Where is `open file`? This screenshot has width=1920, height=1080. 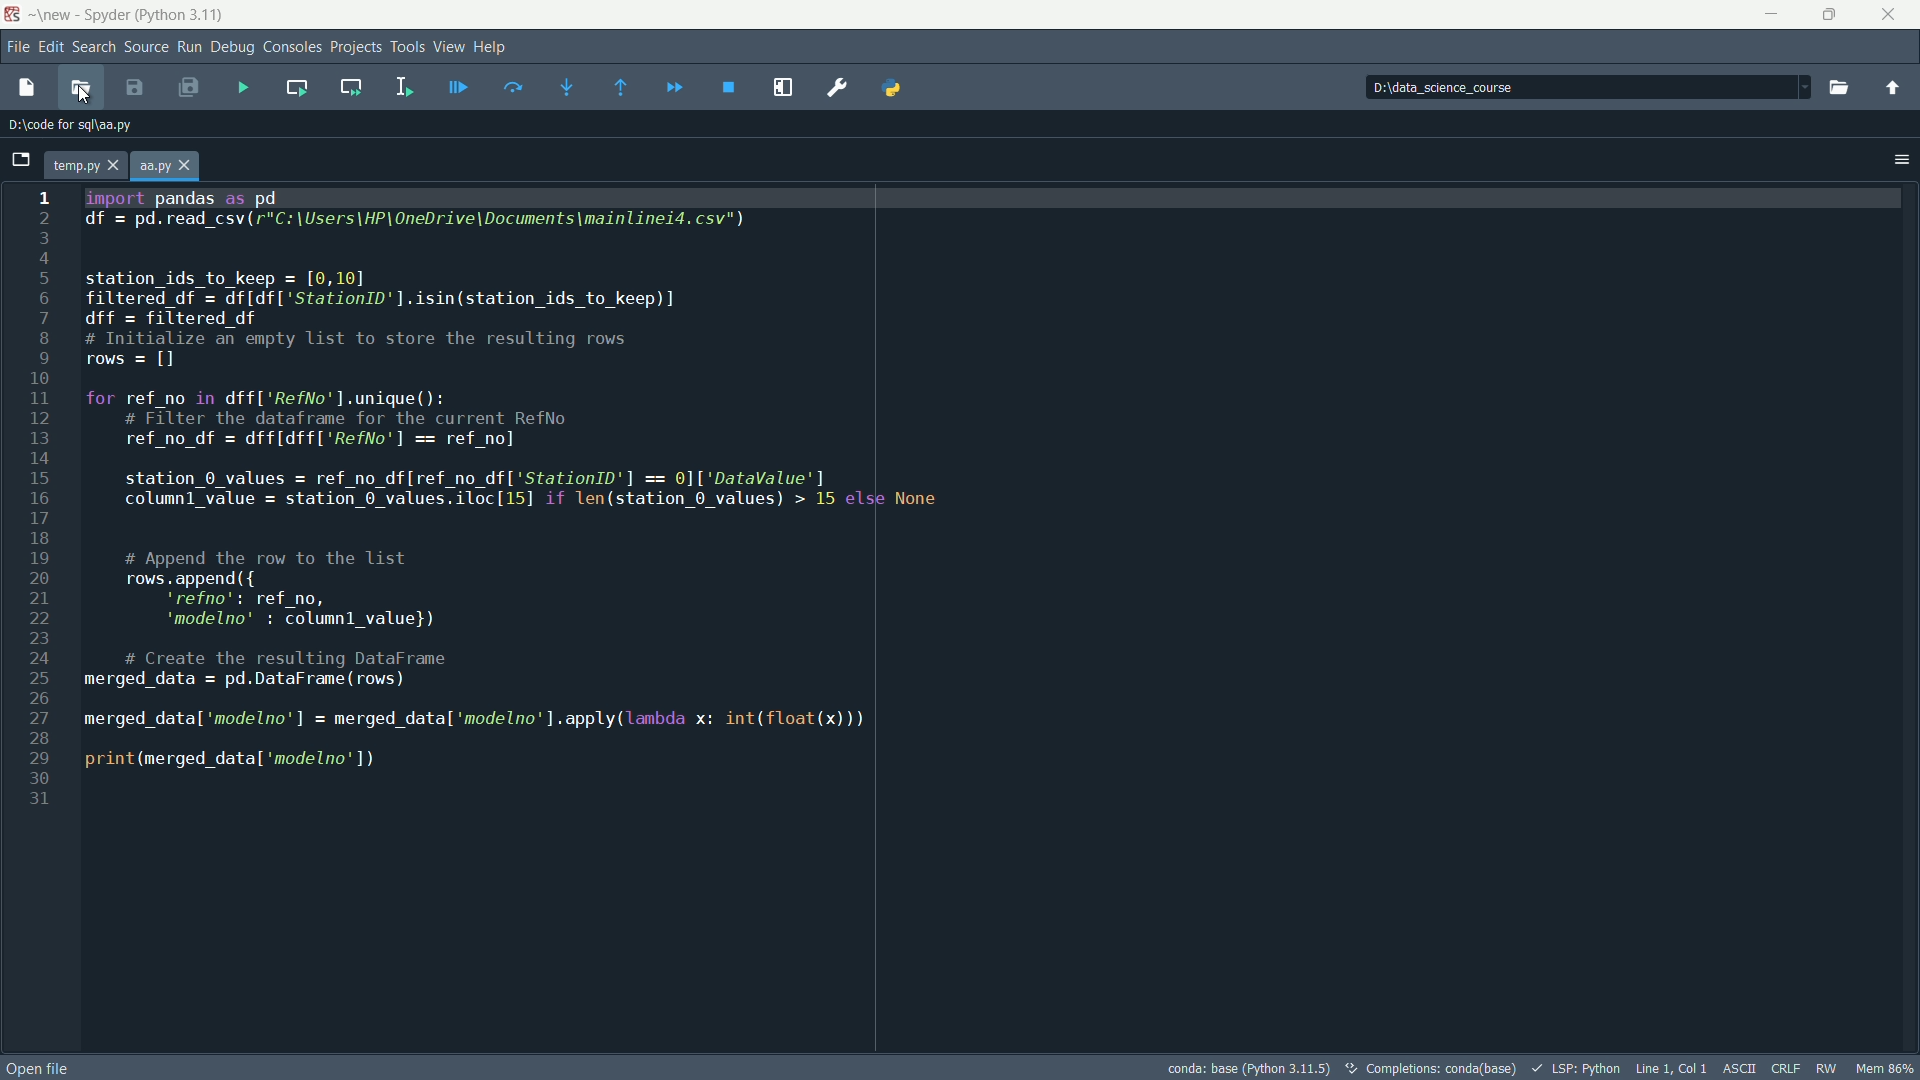 open file is located at coordinates (48, 1067).